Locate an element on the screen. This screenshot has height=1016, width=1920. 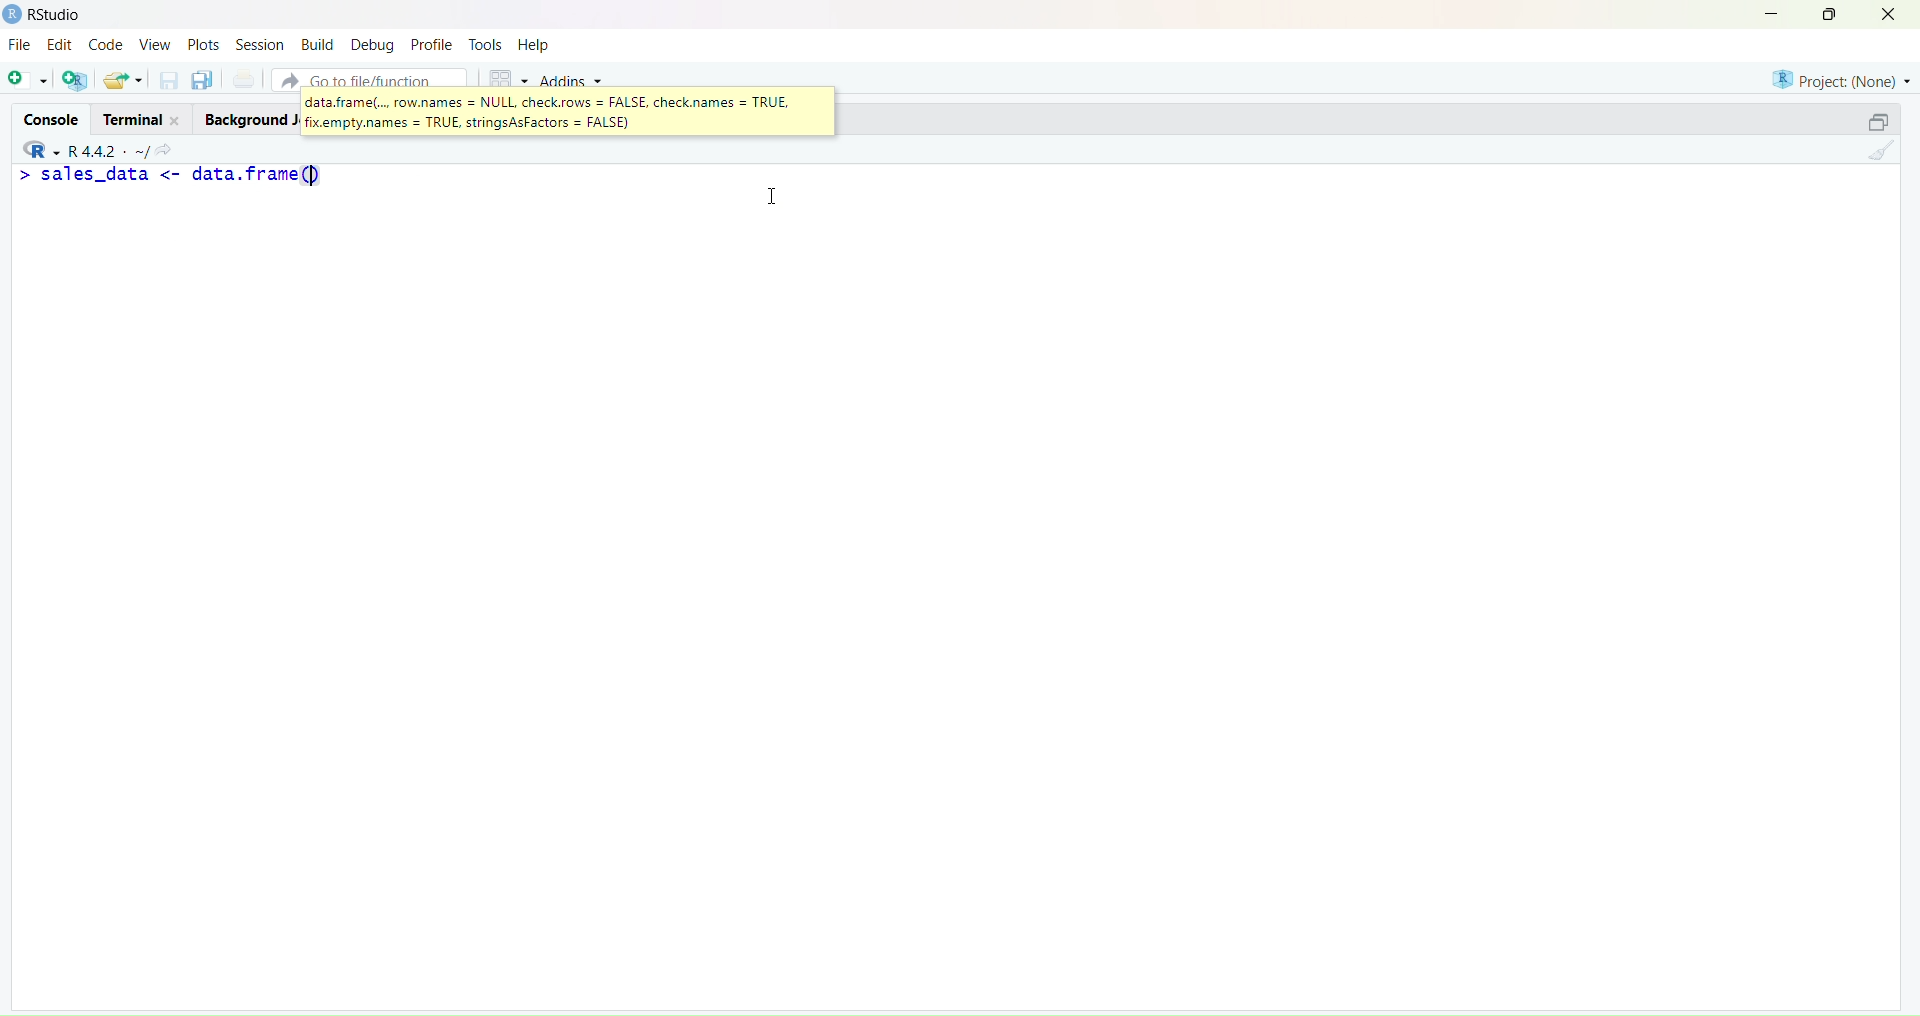
close is located at coordinates (1896, 15).